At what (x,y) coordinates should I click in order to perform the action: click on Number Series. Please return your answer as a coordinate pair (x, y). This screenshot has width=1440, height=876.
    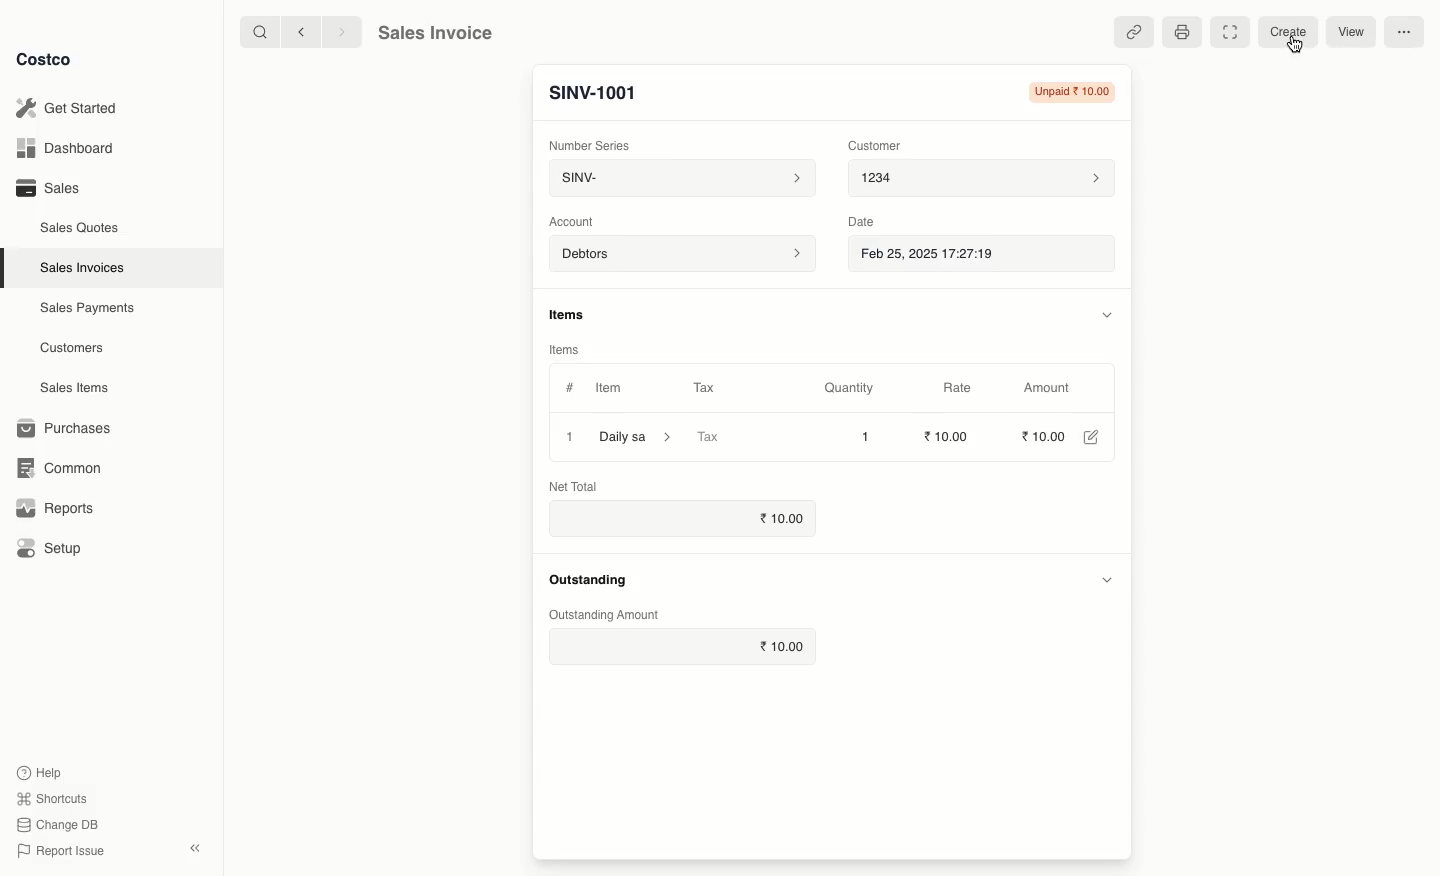
    Looking at the image, I should click on (590, 145).